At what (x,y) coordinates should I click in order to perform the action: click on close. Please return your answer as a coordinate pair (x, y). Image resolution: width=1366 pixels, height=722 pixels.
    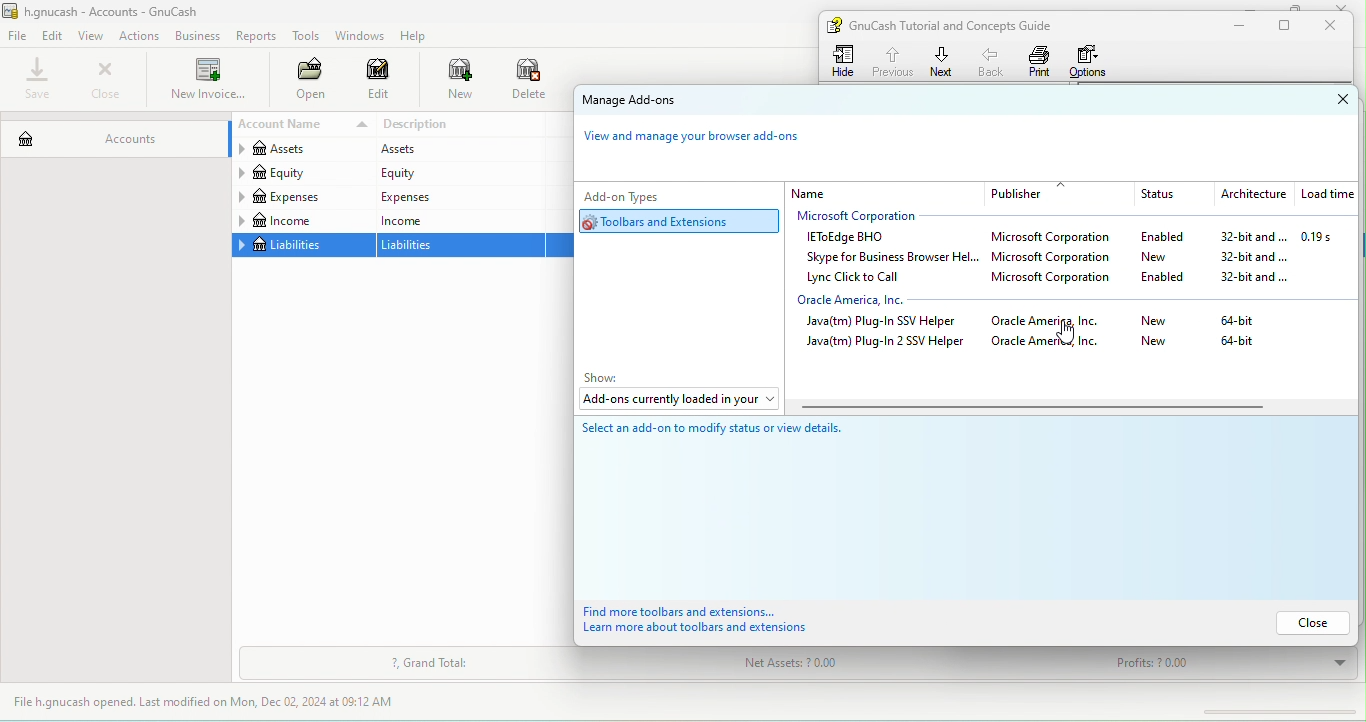
    Looking at the image, I should click on (1336, 26).